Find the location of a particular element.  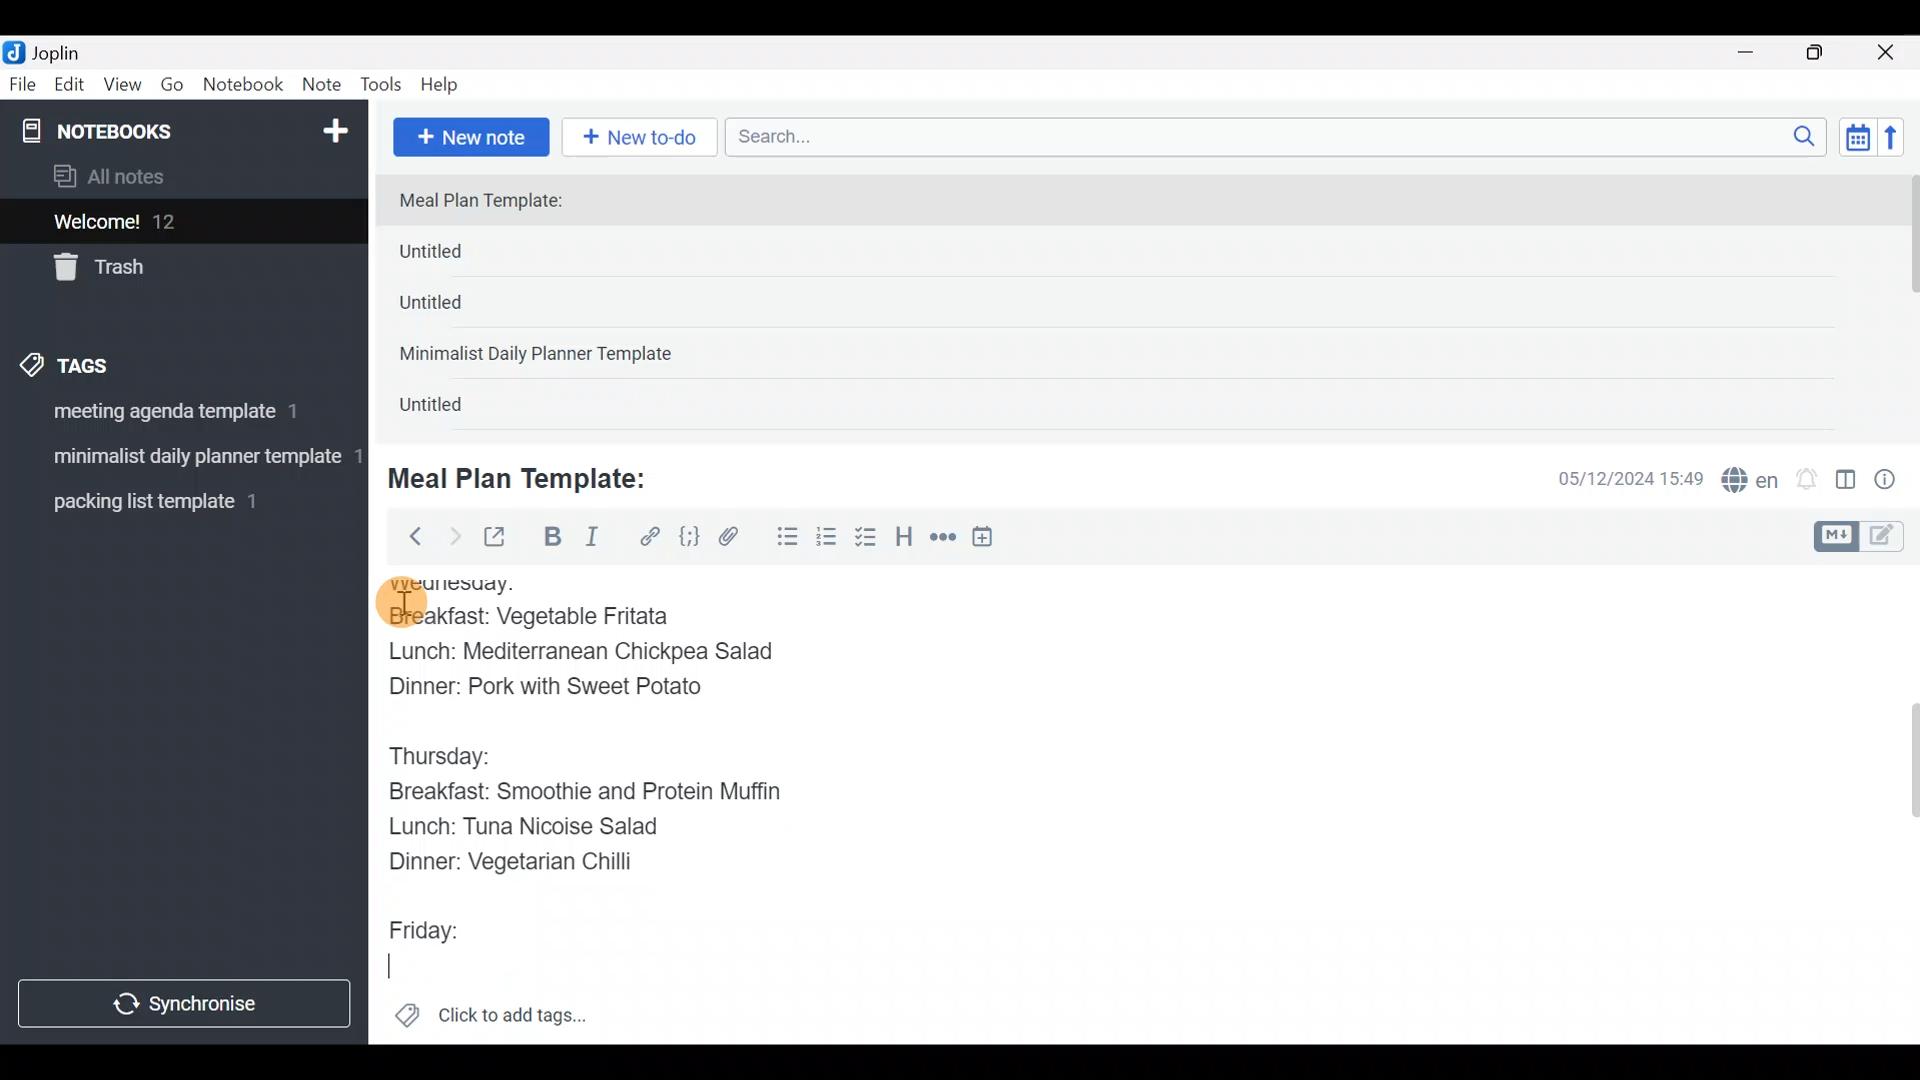

Reverse sort is located at coordinates (1901, 143).